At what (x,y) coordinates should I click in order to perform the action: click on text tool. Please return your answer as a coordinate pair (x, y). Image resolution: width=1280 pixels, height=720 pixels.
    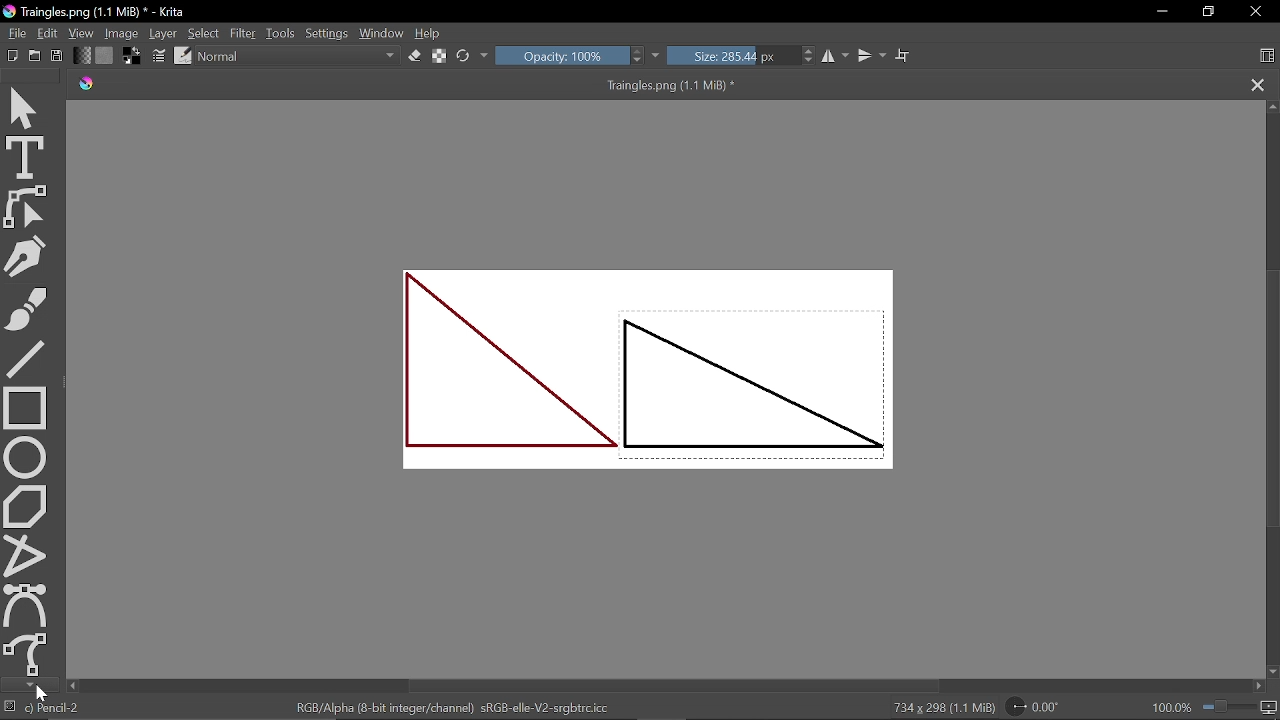
    Looking at the image, I should click on (28, 157).